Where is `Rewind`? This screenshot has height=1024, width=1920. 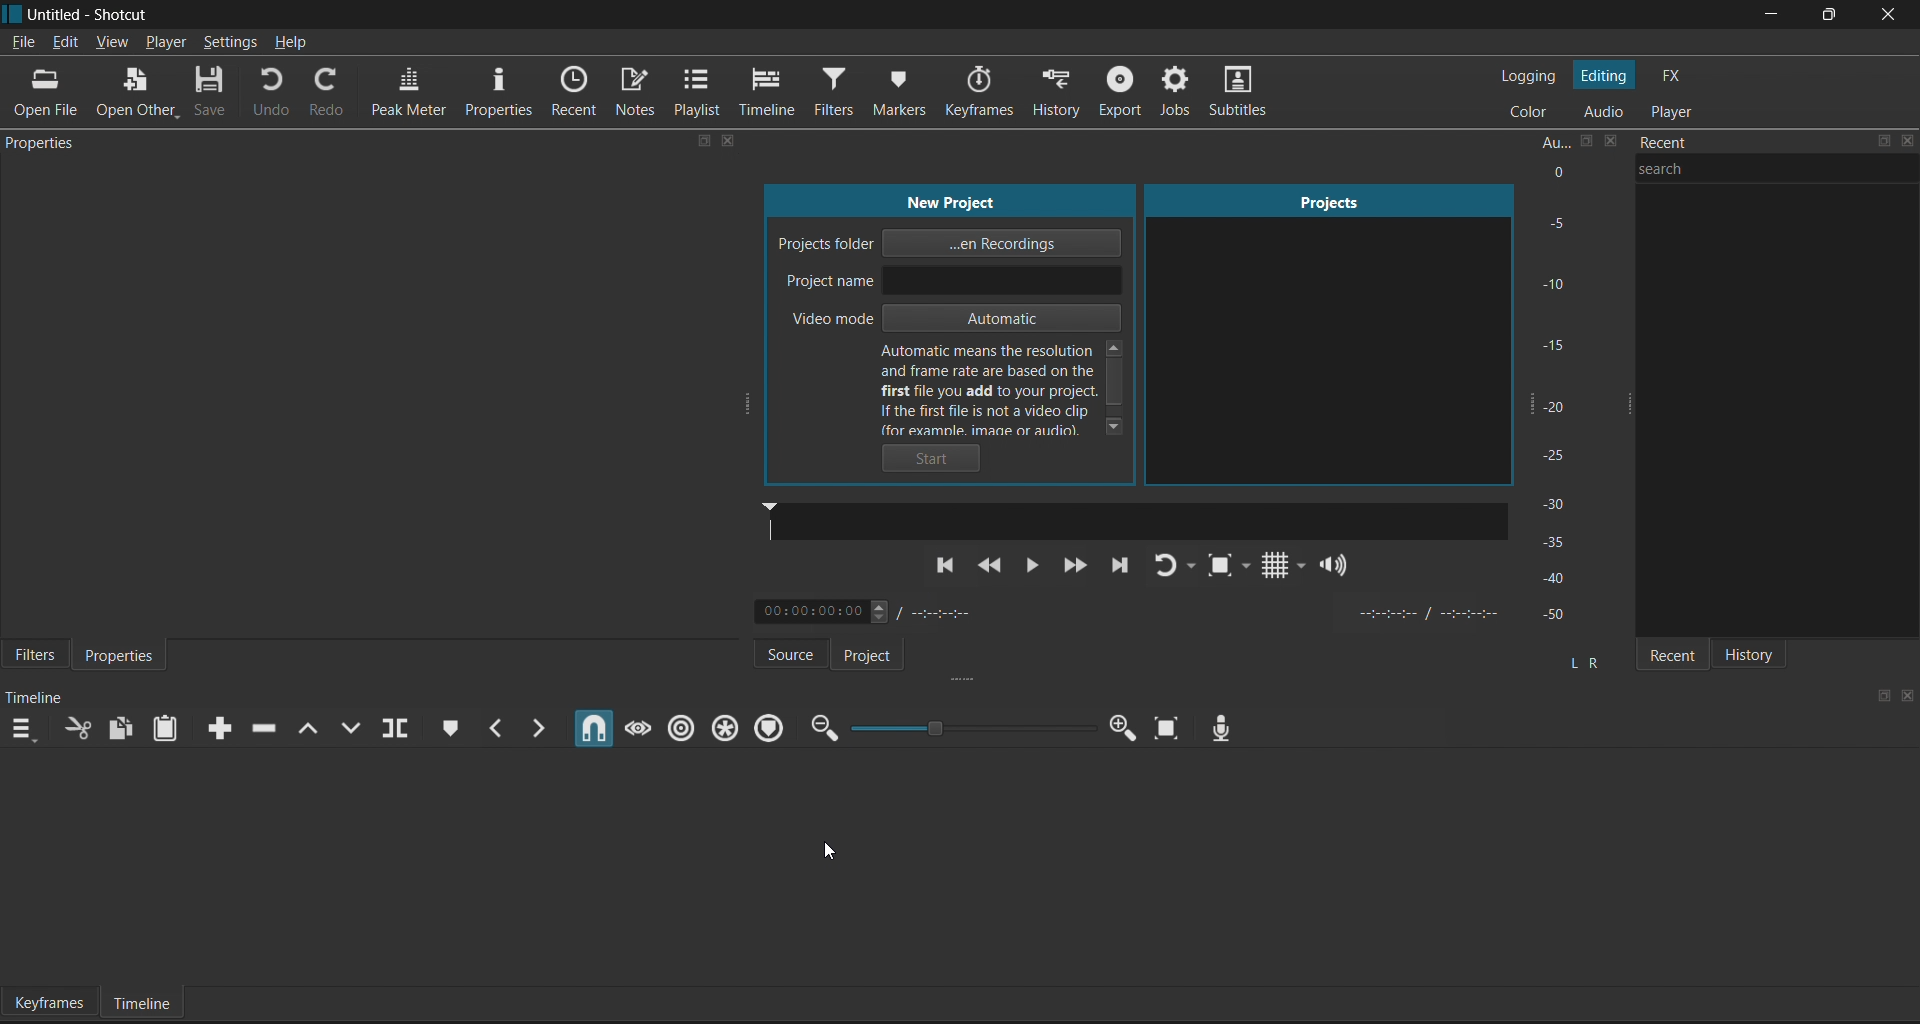
Rewind is located at coordinates (994, 568).